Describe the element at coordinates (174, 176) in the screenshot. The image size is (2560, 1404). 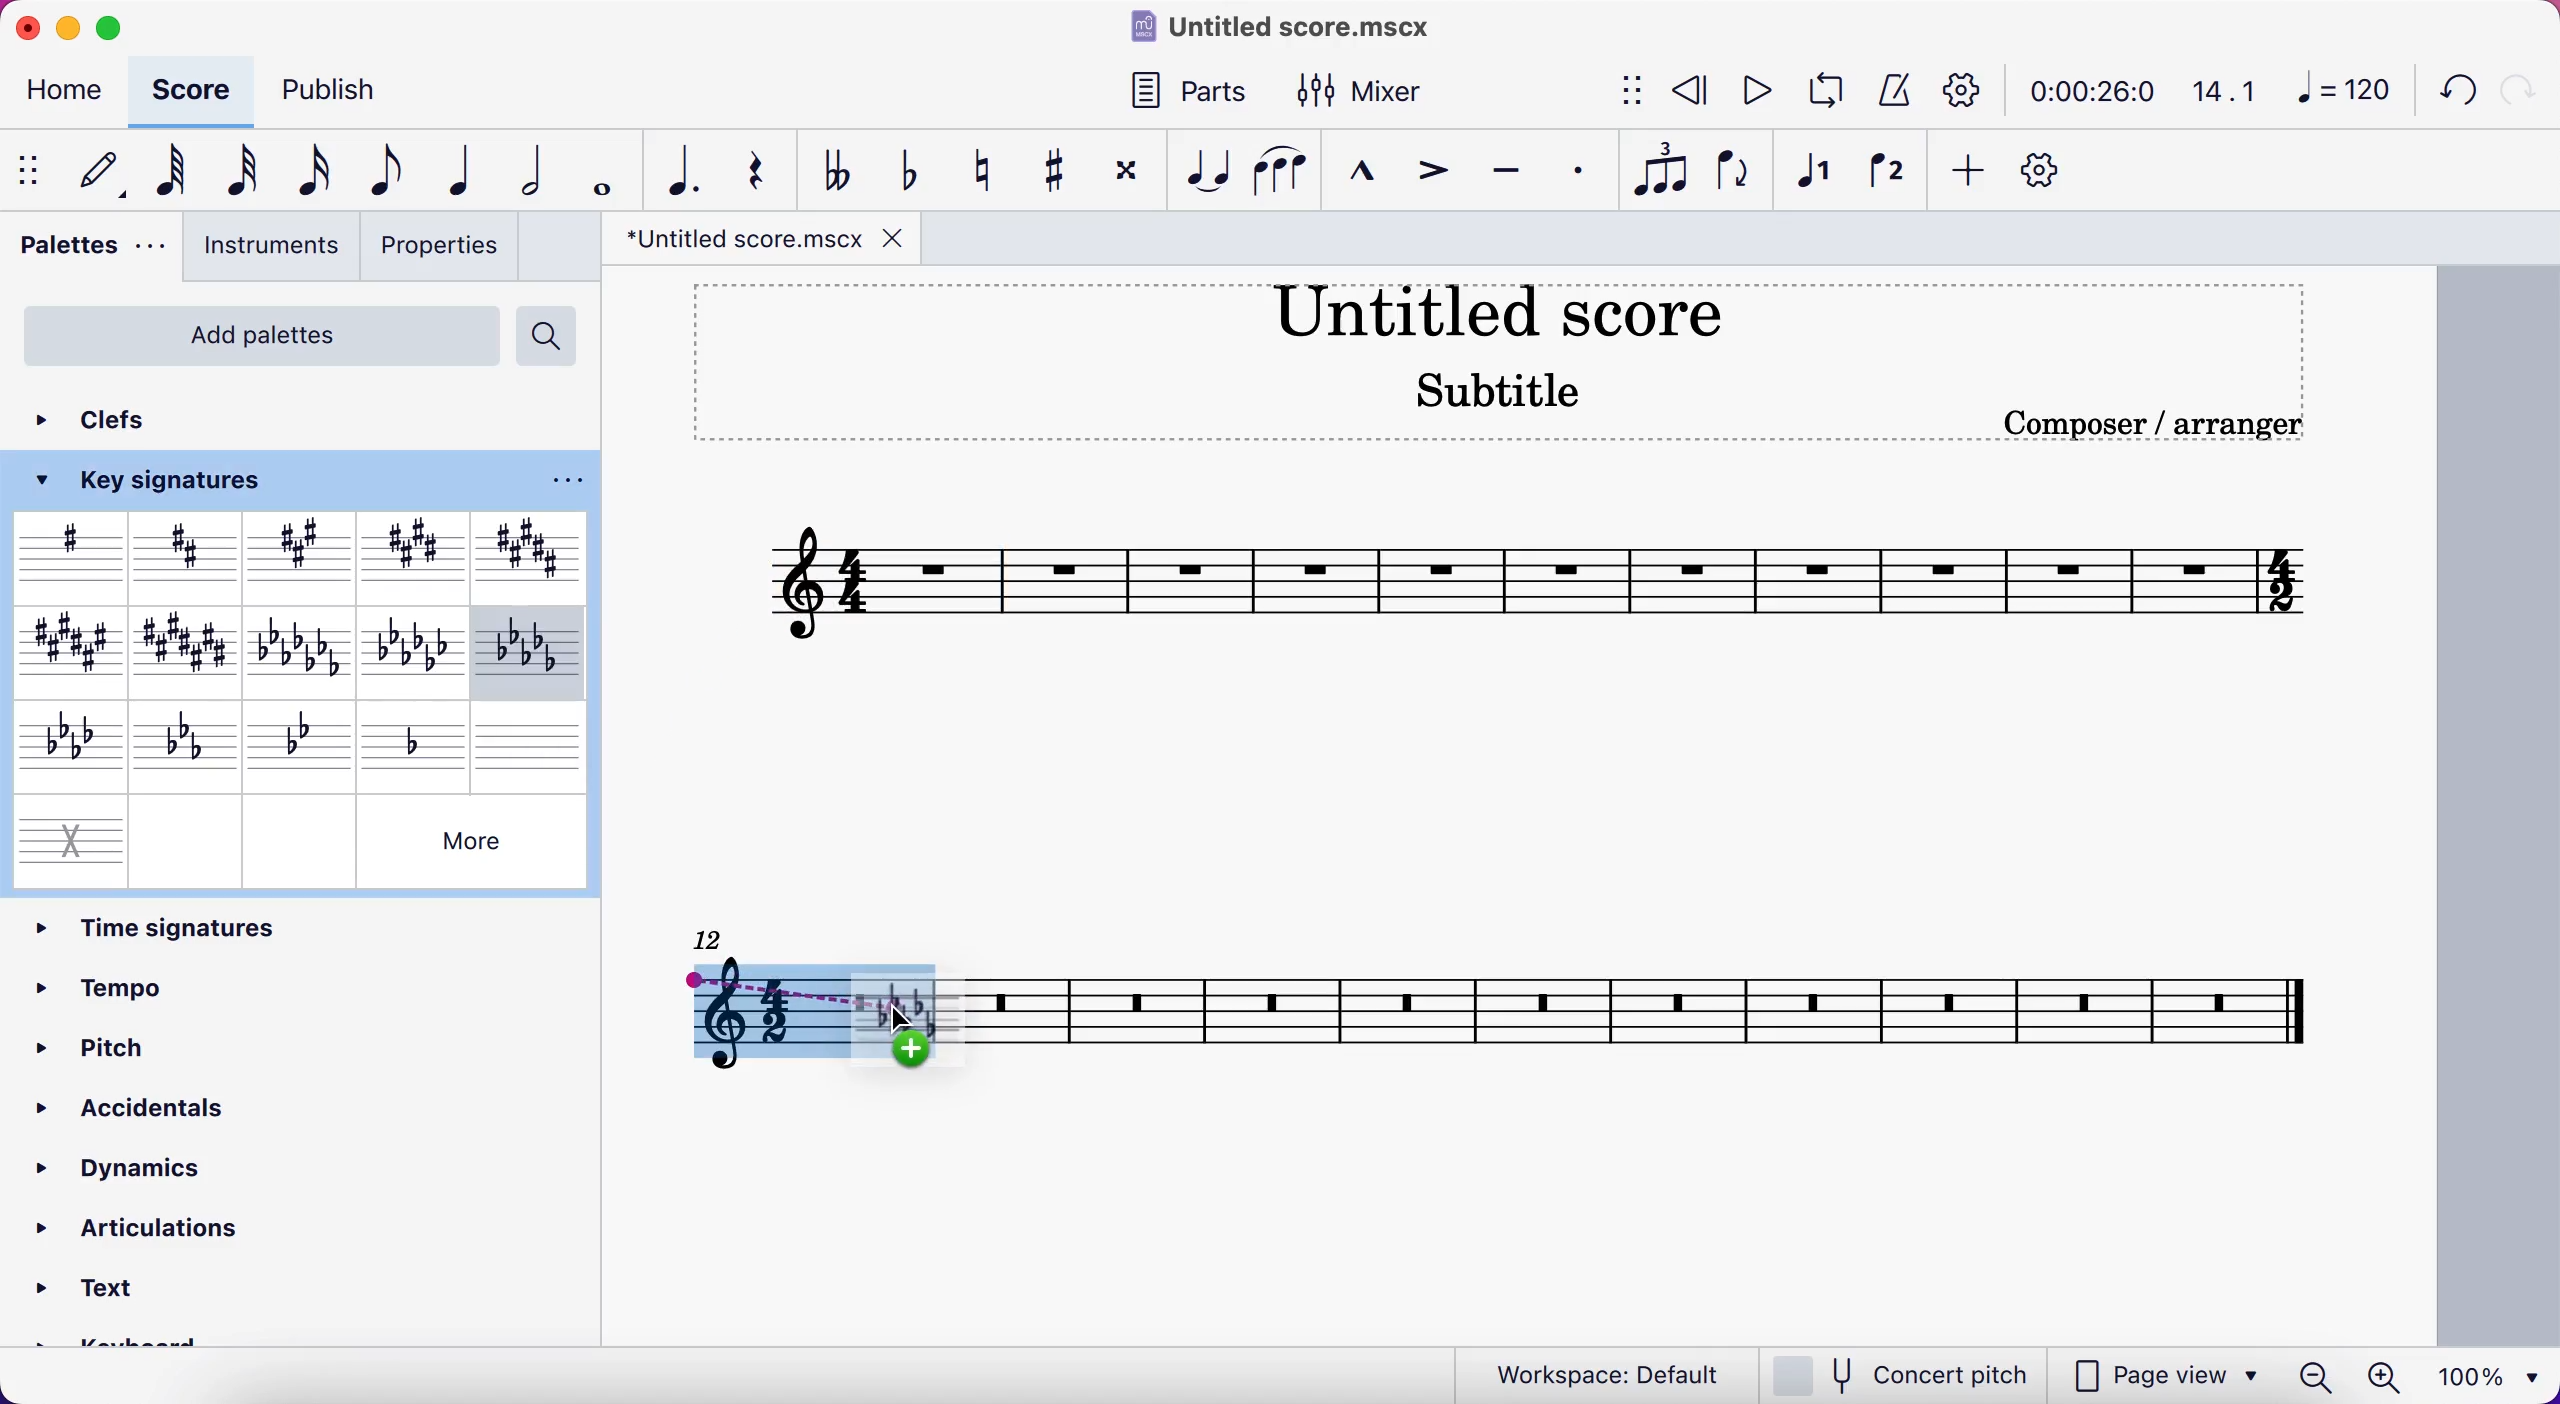
I see `64th note` at that location.